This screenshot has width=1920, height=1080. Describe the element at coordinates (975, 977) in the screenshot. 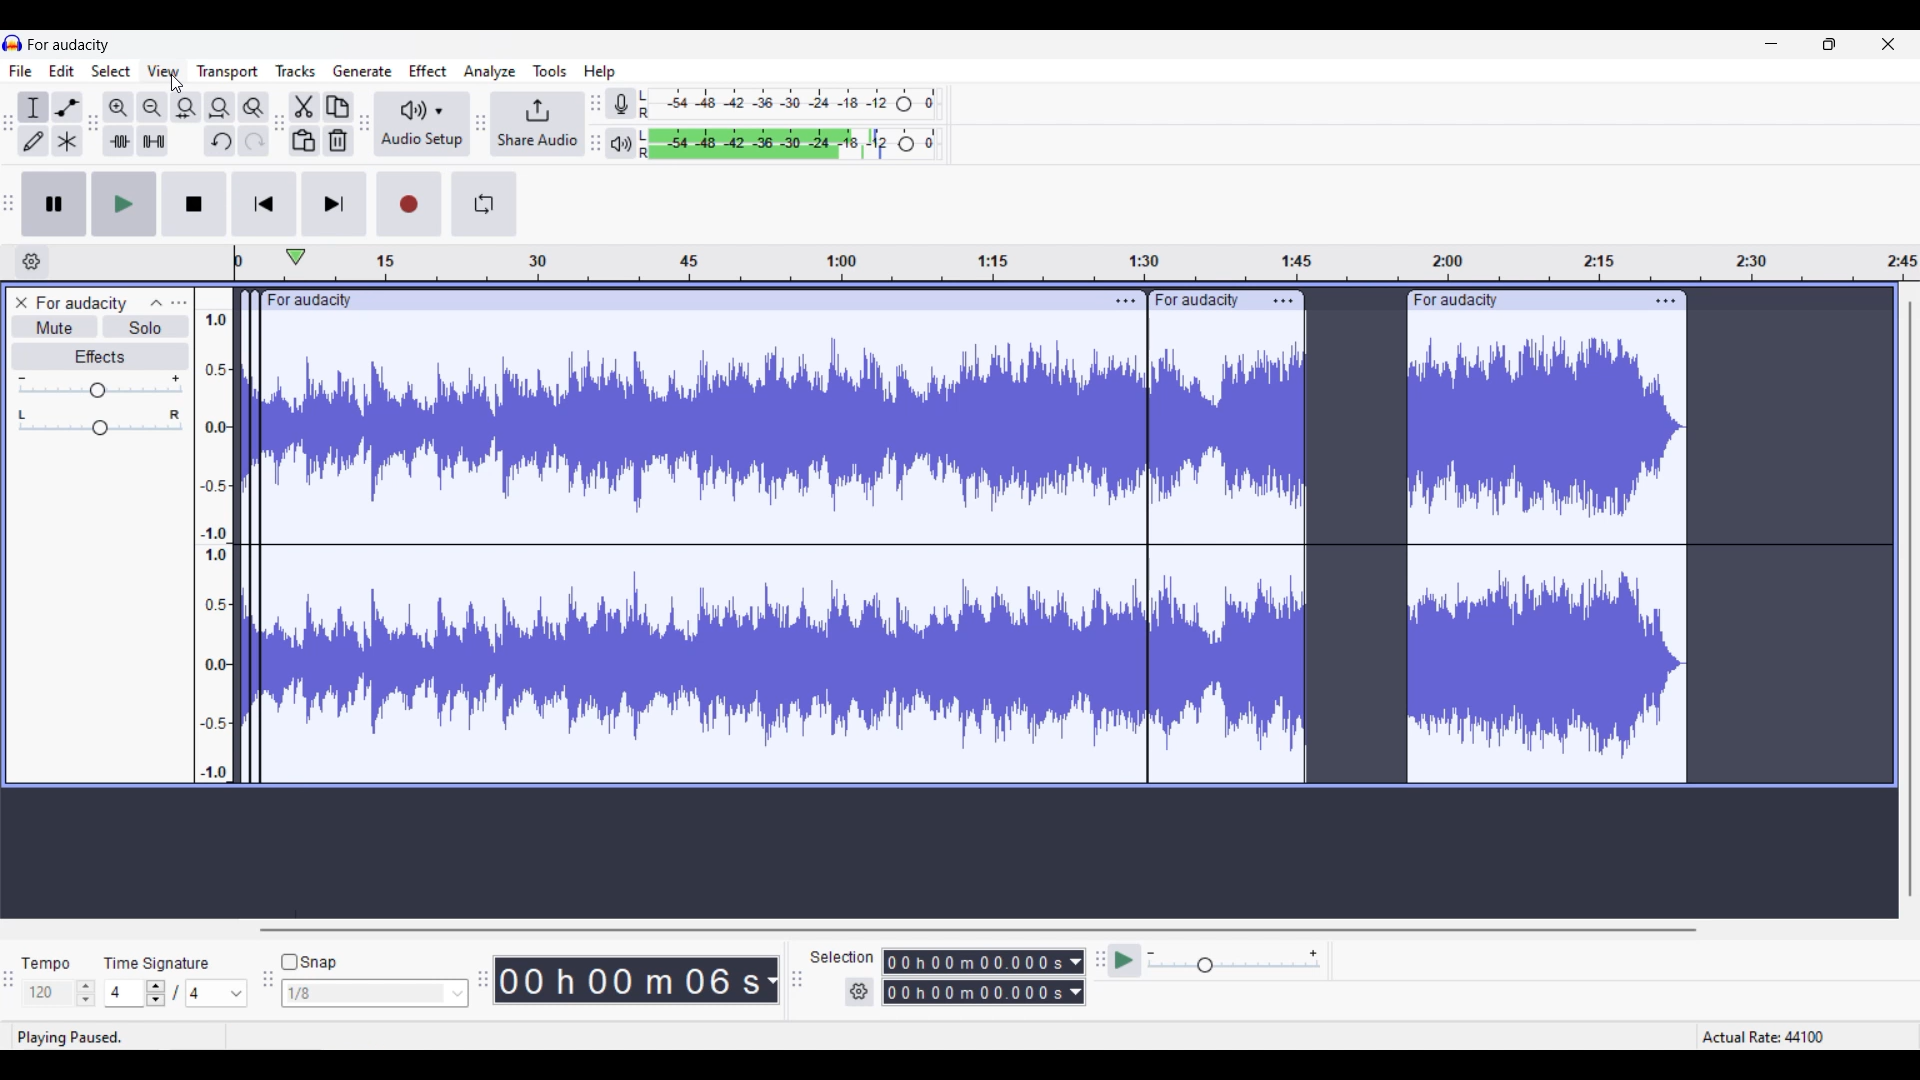

I see `Selection duration` at that location.